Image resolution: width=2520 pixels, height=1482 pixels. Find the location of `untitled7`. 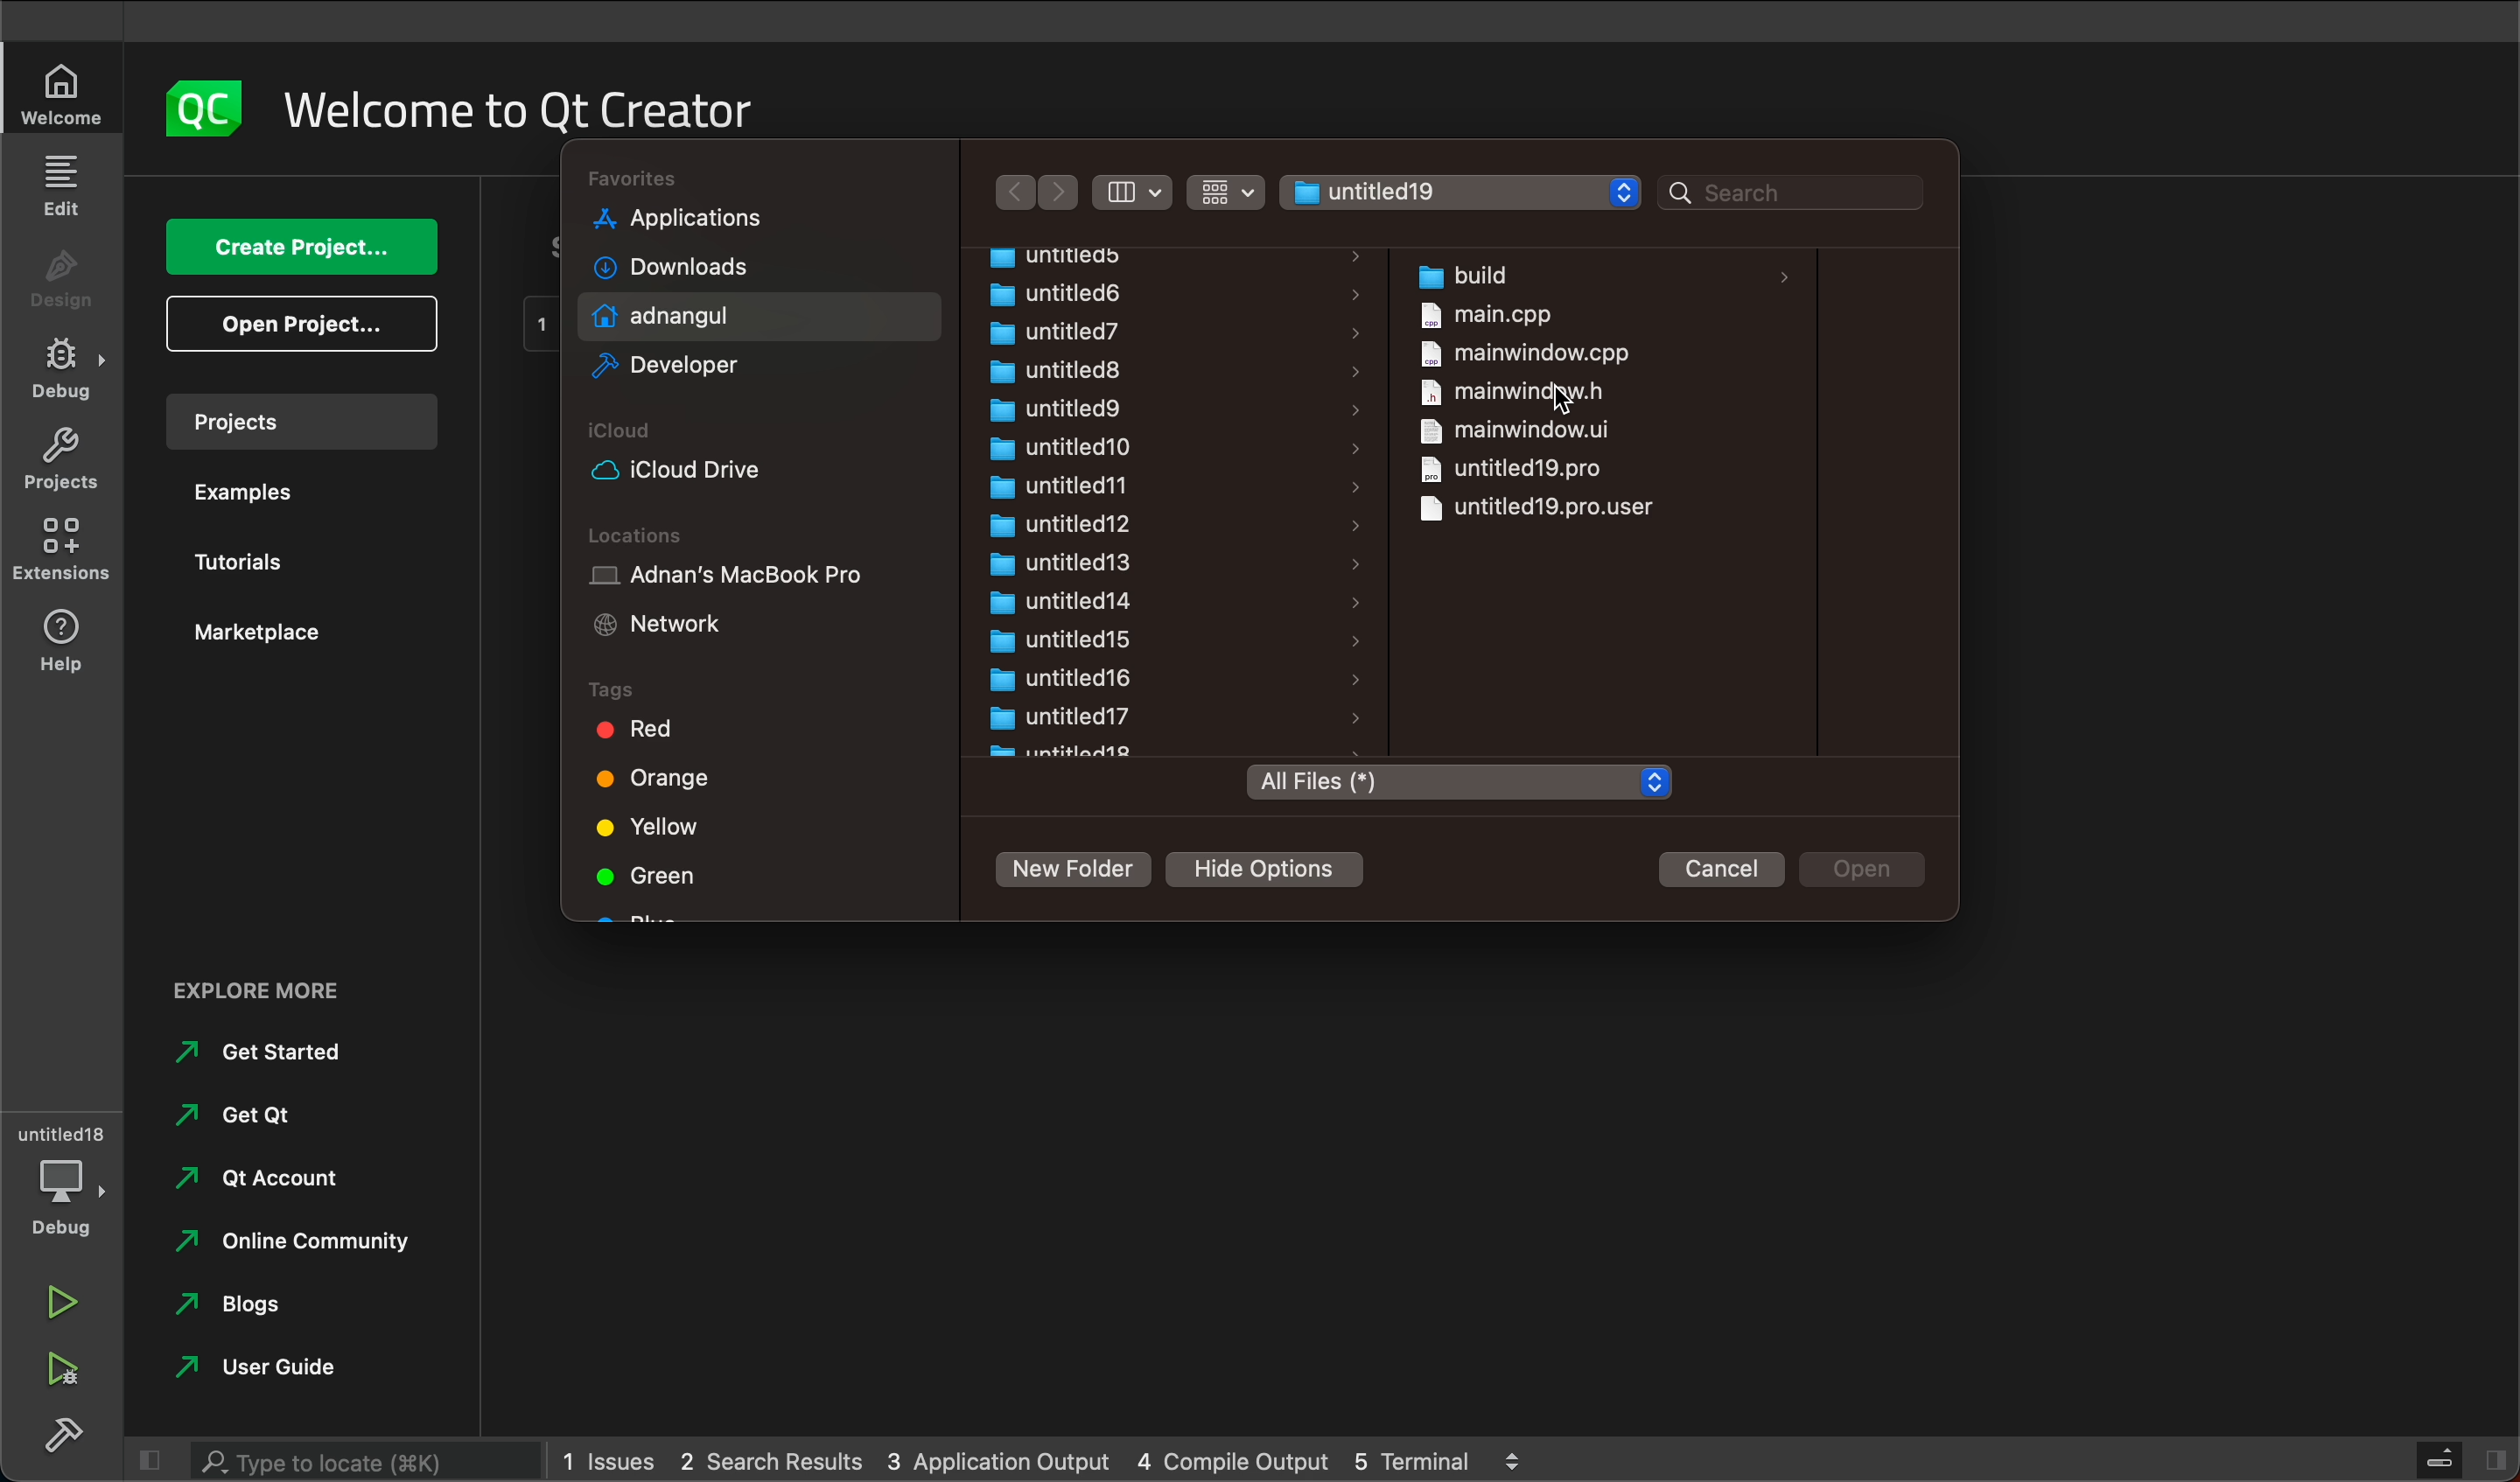

untitled7 is located at coordinates (1065, 329).